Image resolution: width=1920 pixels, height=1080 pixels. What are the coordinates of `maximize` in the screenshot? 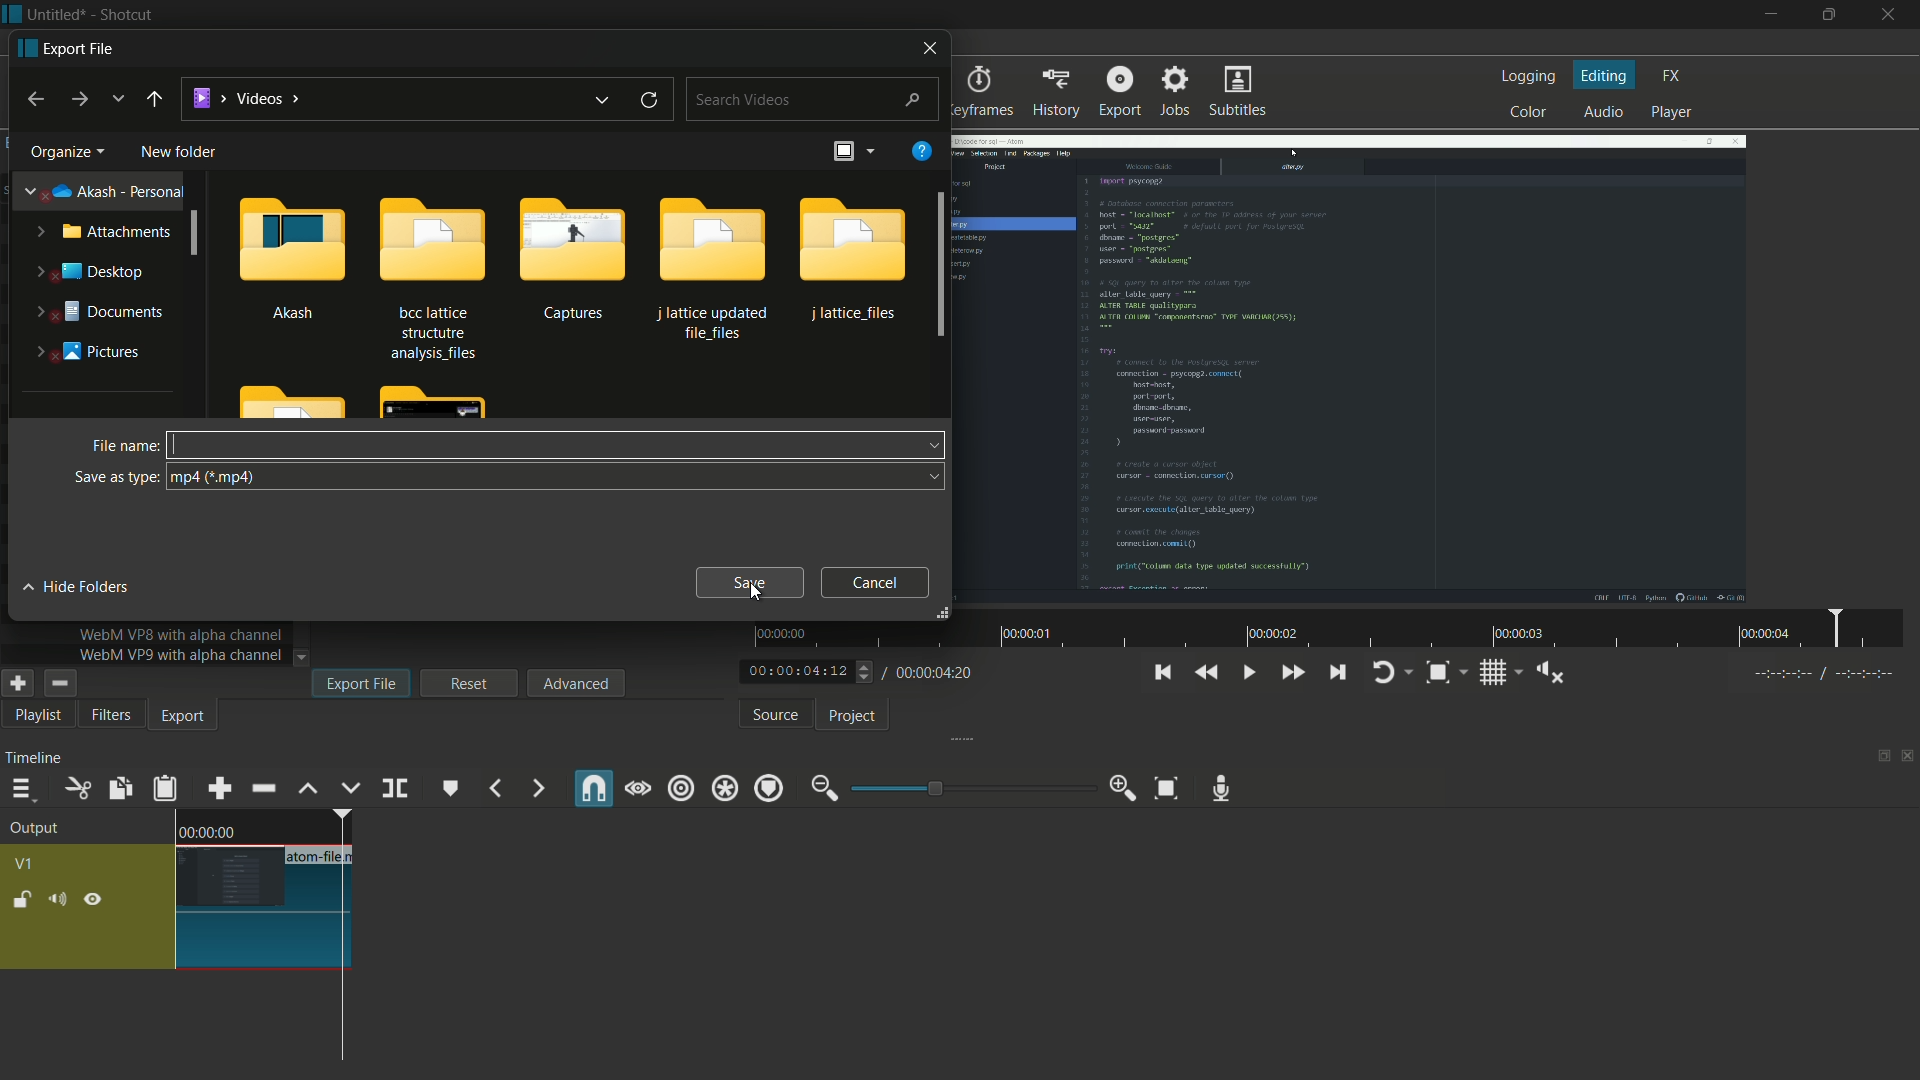 It's located at (1832, 15).